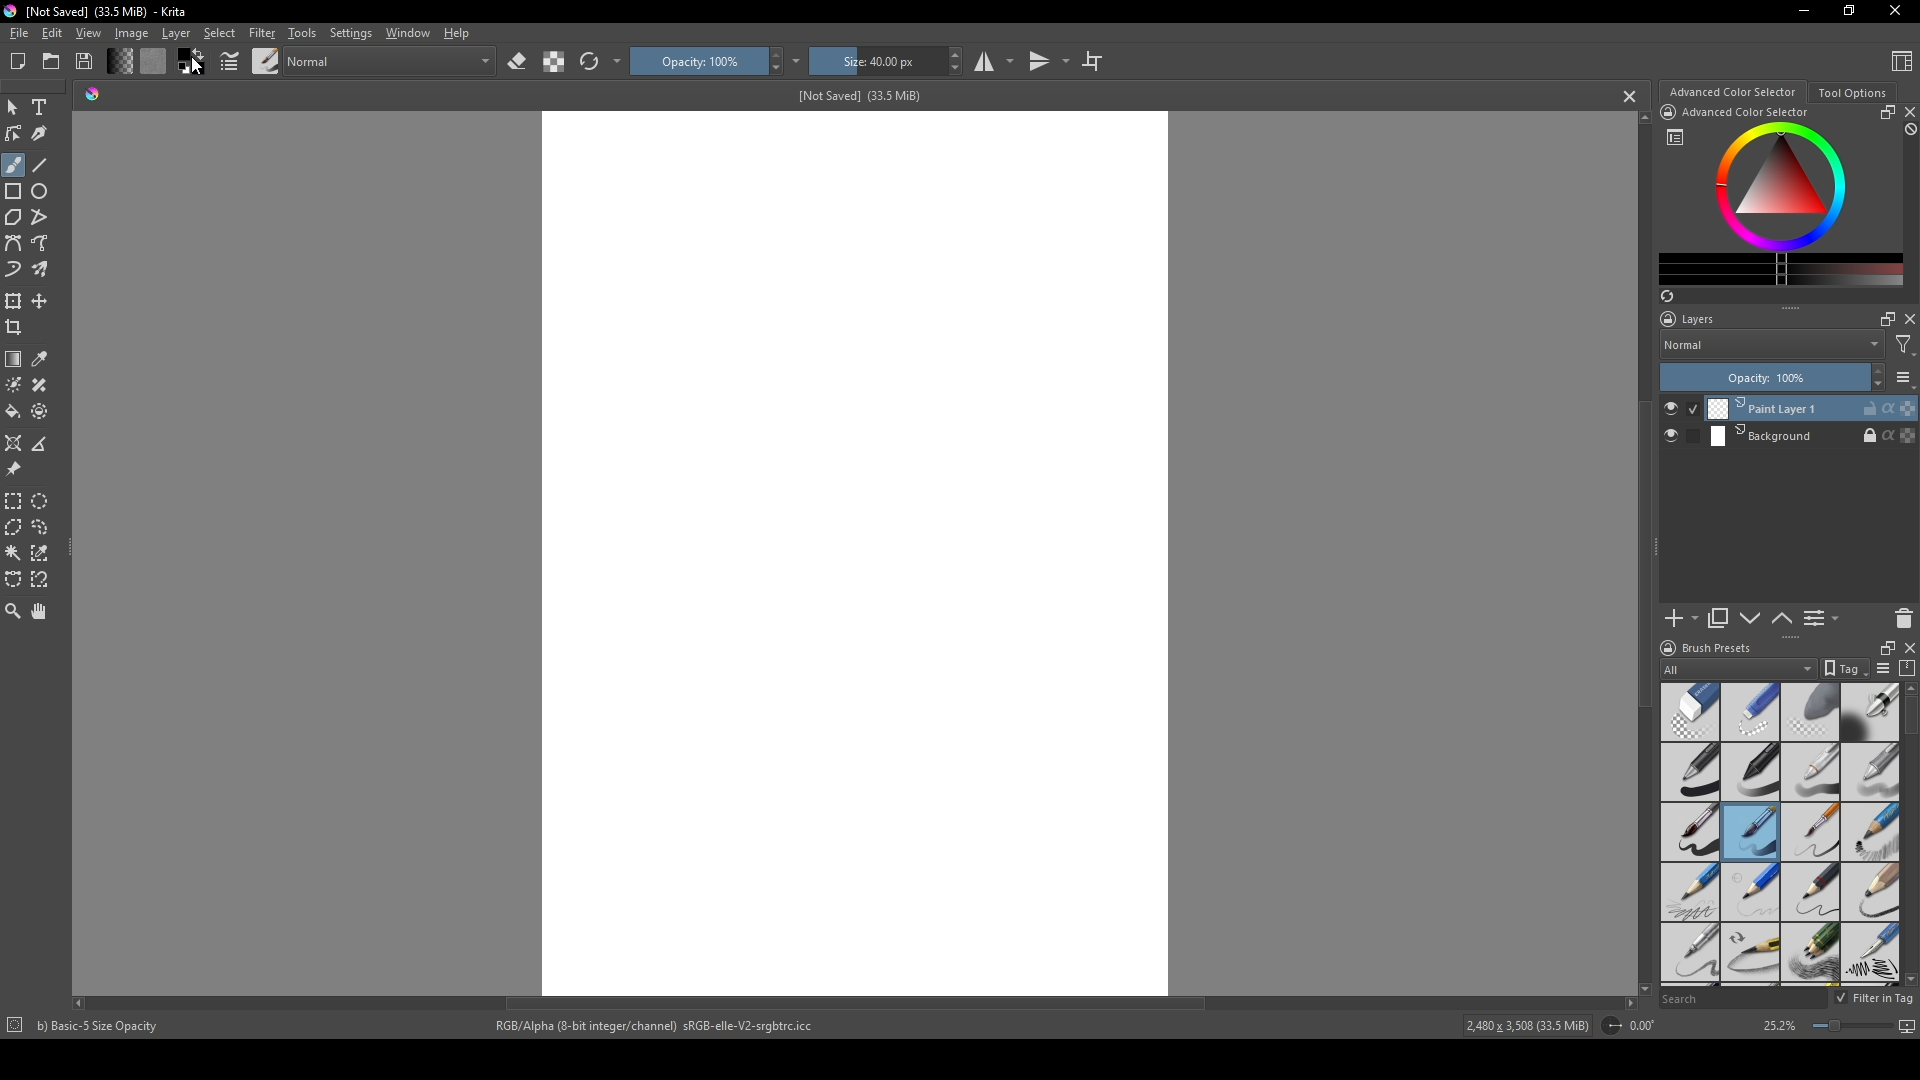 This screenshot has width=1920, height=1080. I want to click on Close, so click(1896, 11).